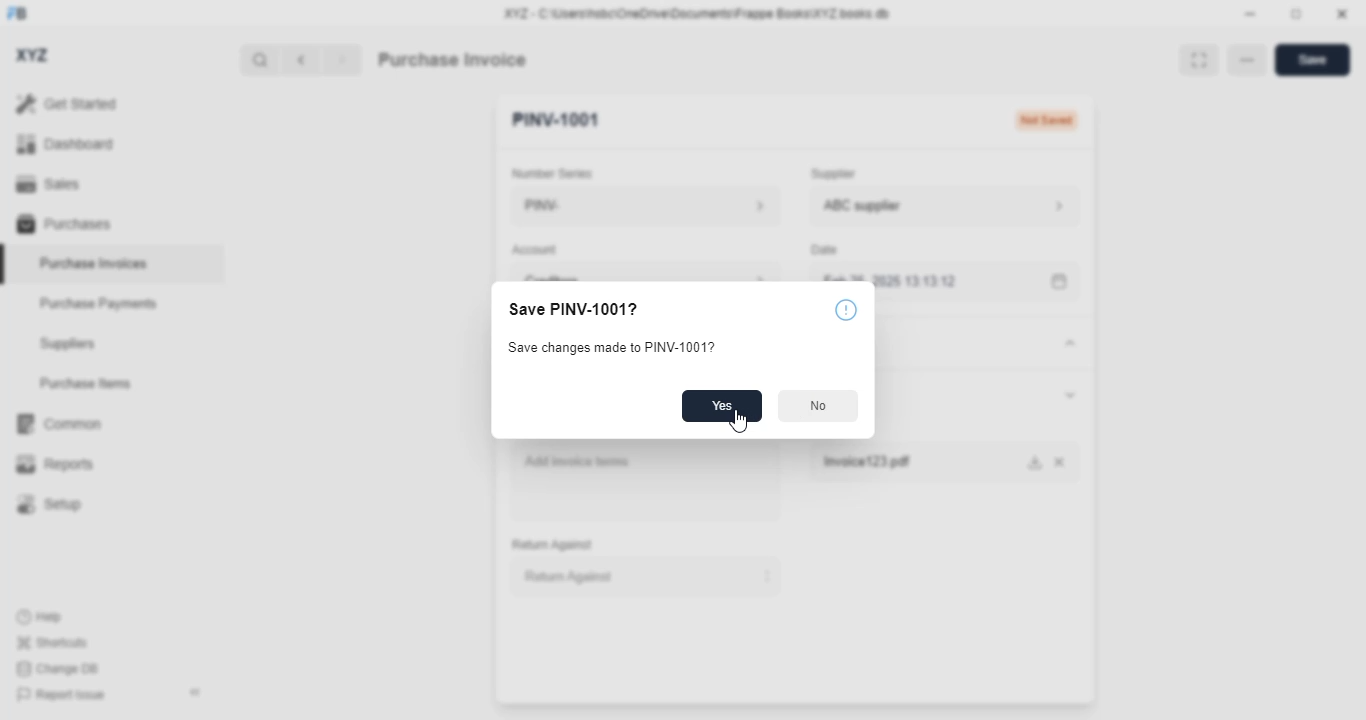 This screenshot has height=720, width=1366. What do you see at coordinates (342, 60) in the screenshot?
I see `next` at bounding box center [342, 60].